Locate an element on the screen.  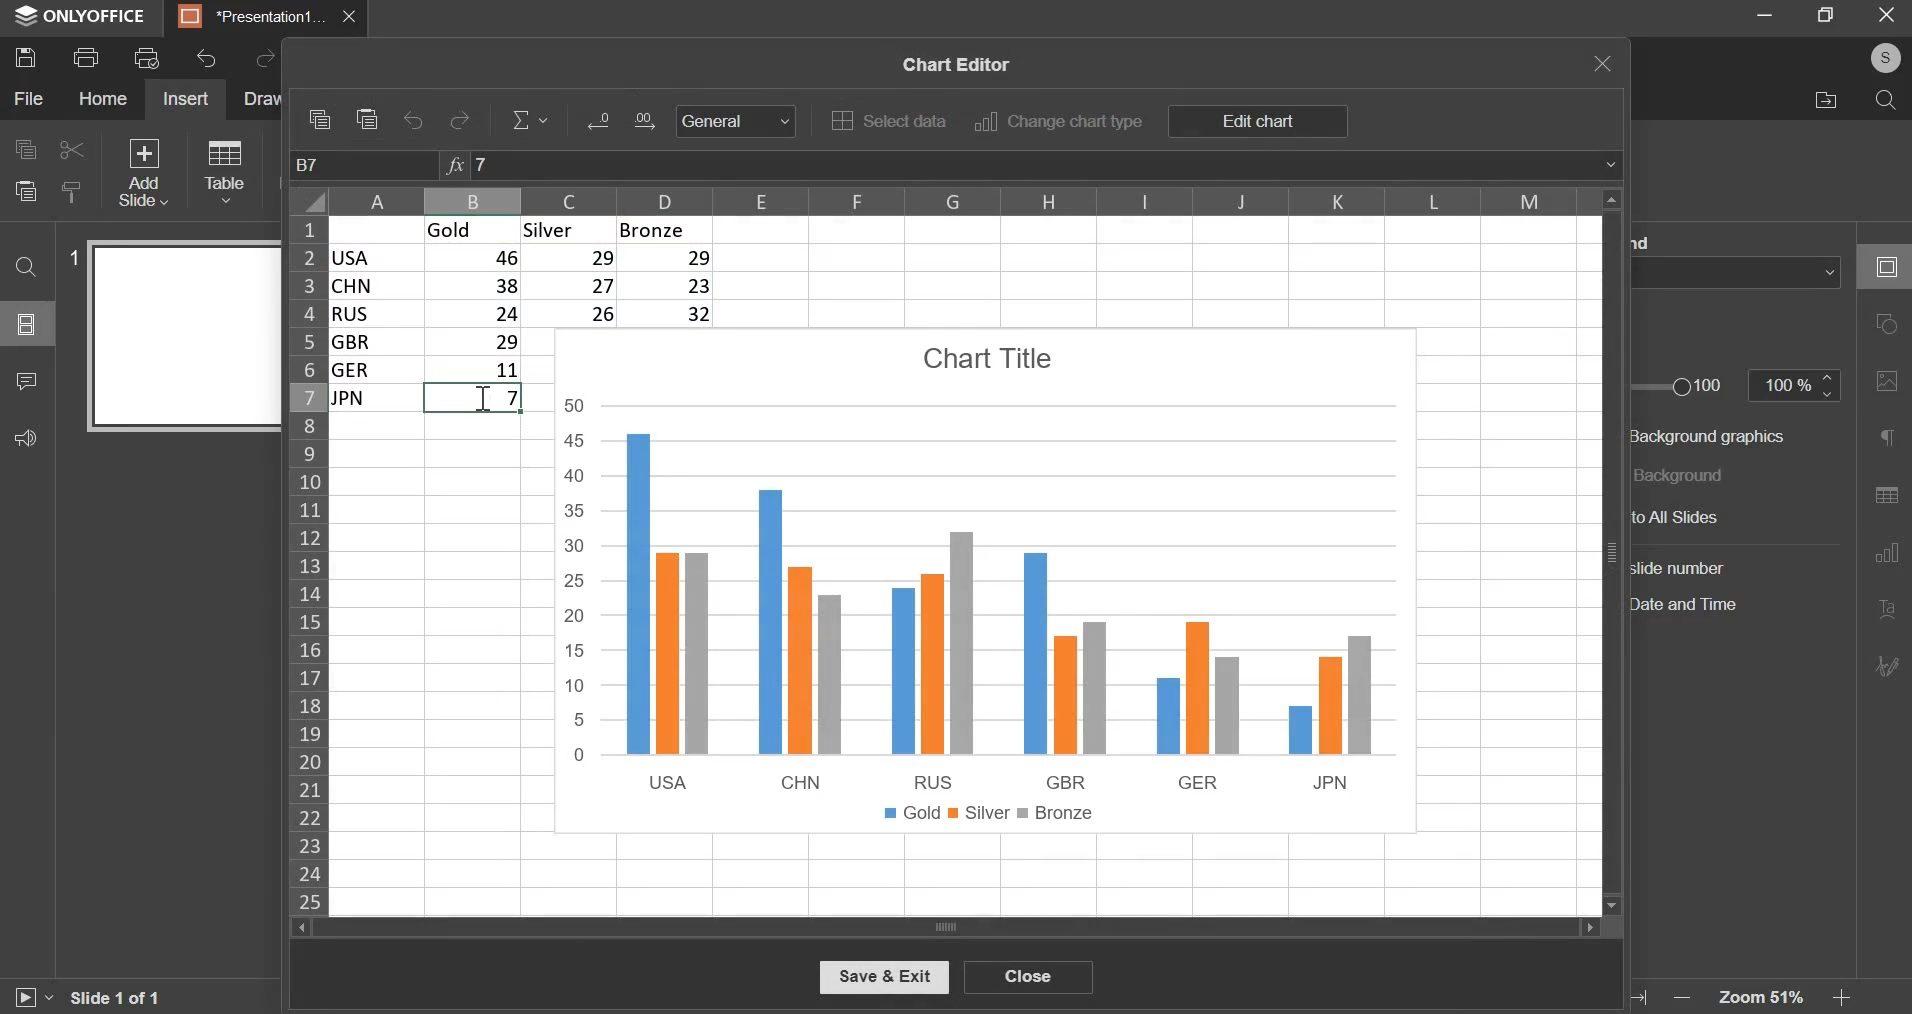
slide number is located at coordinates (69, 254).